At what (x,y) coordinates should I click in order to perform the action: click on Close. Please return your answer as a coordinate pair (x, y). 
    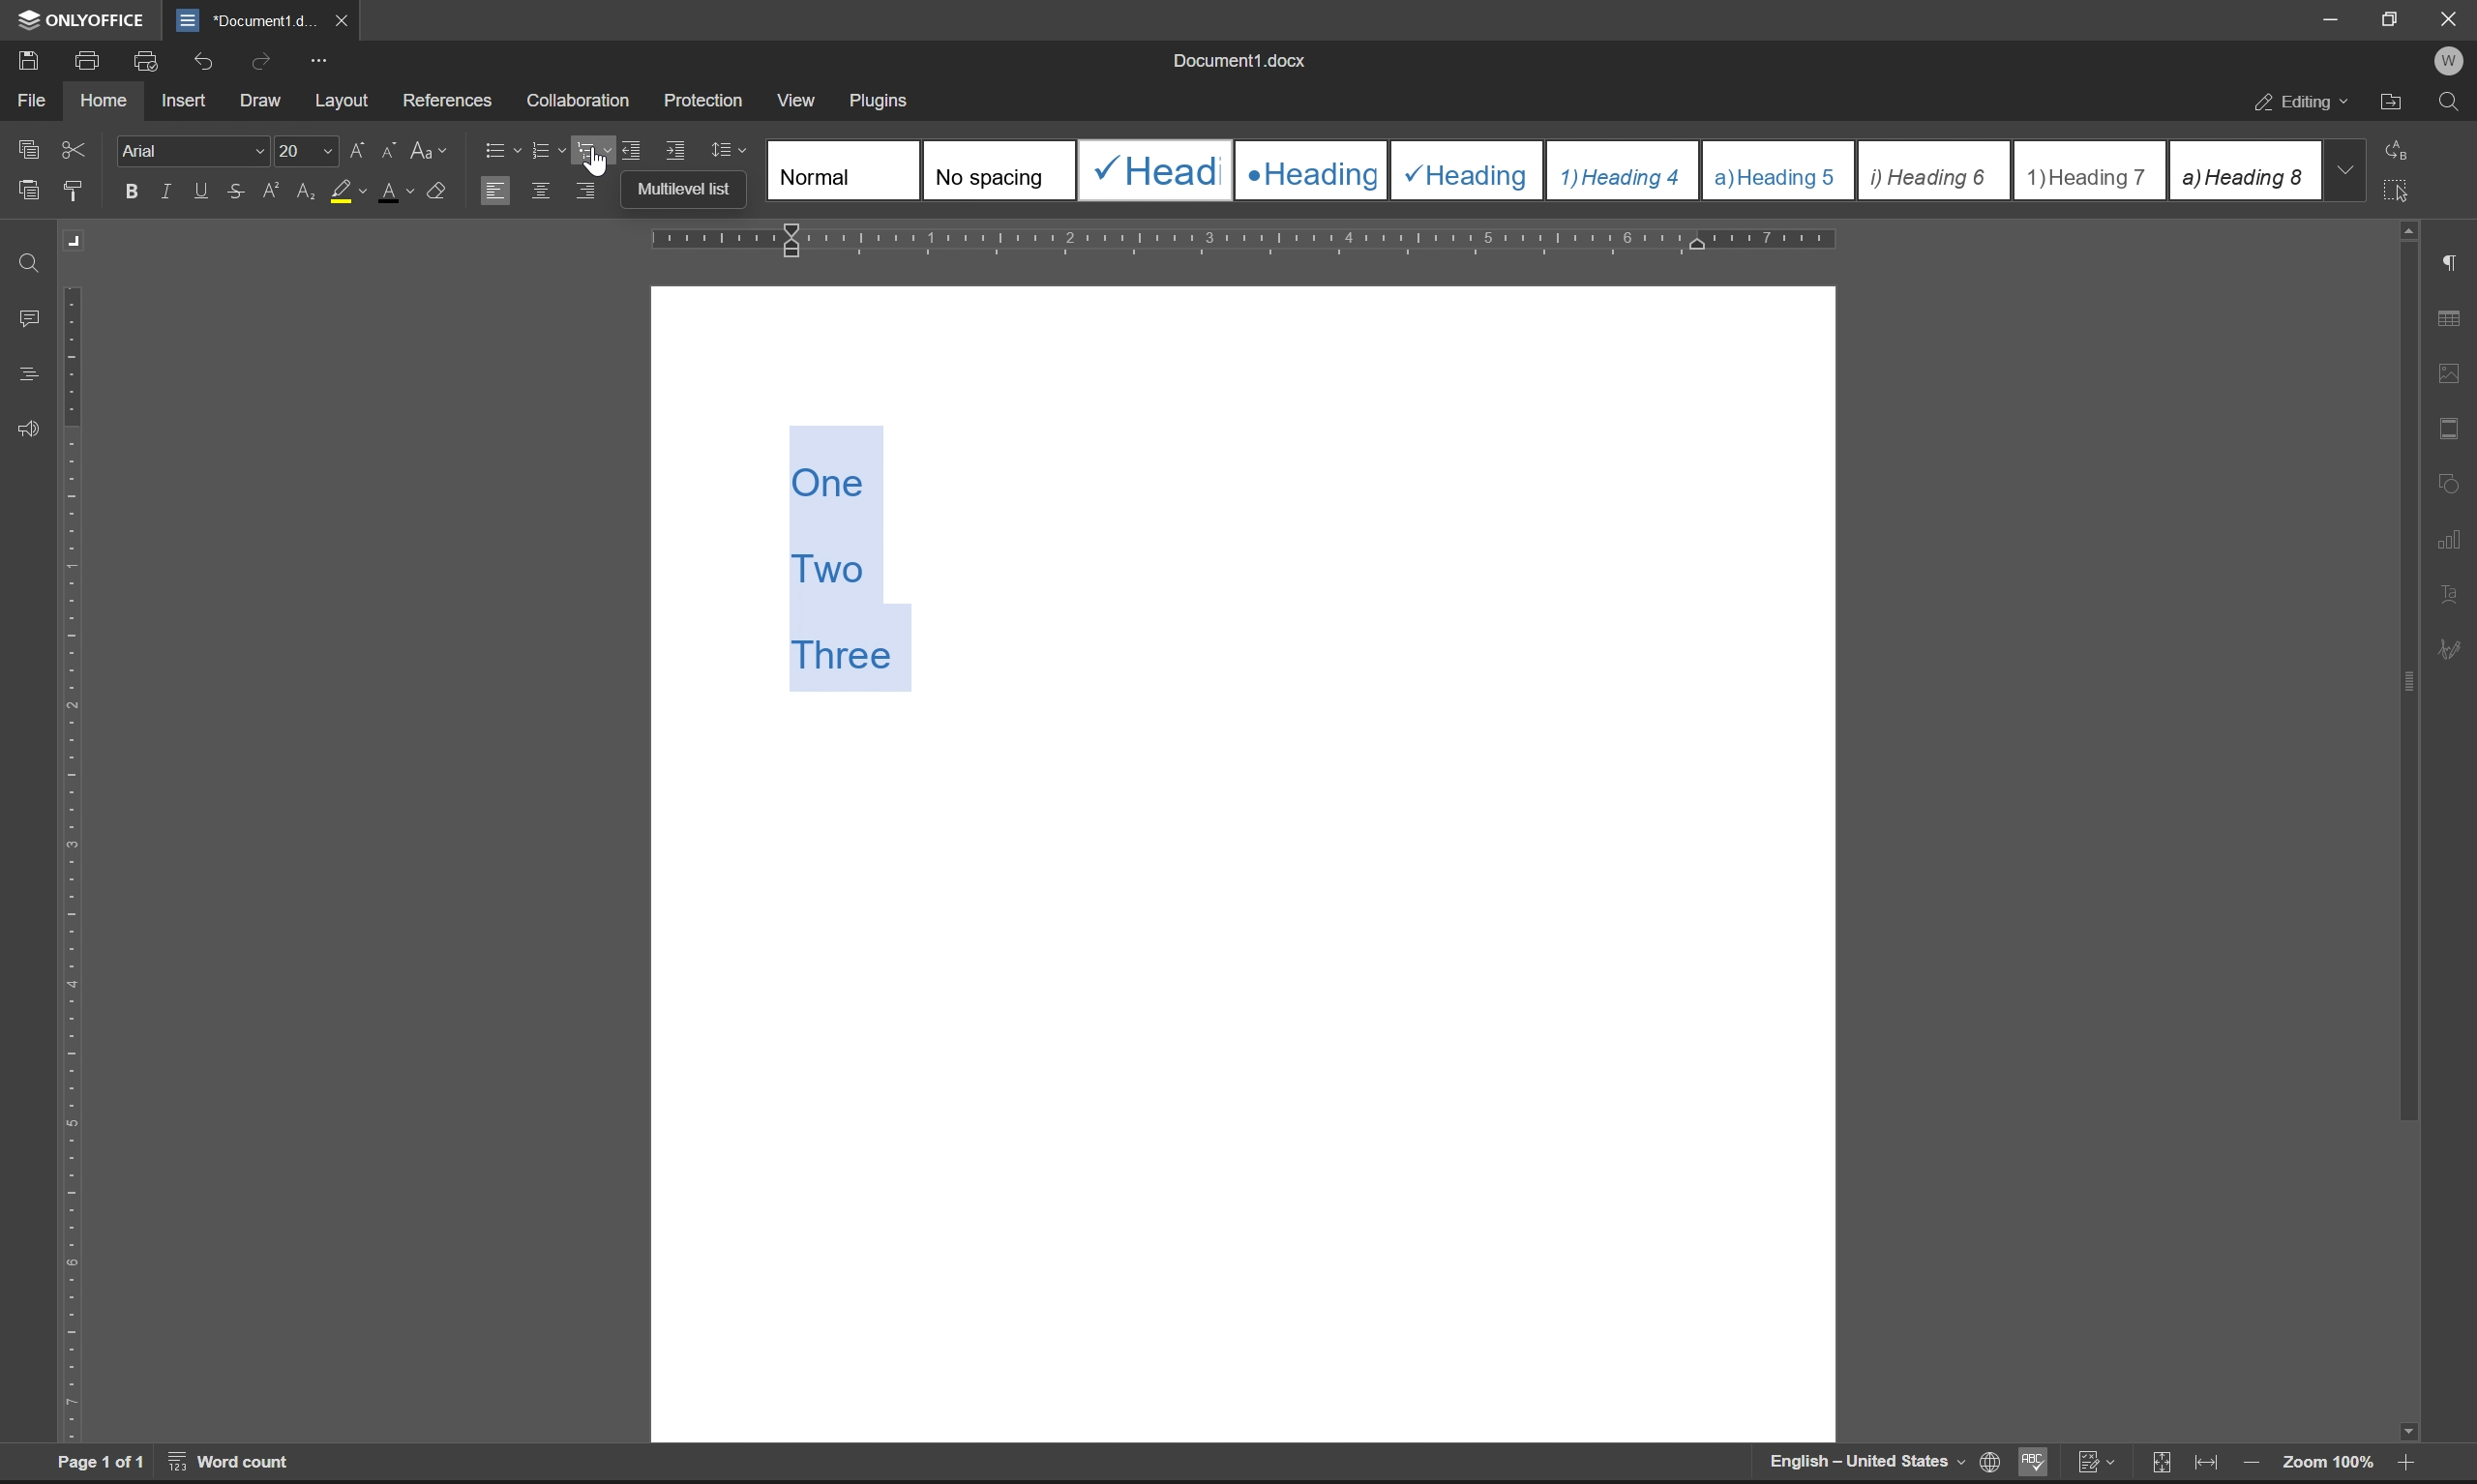
    Looking at the image, I should click on (2451, 19).